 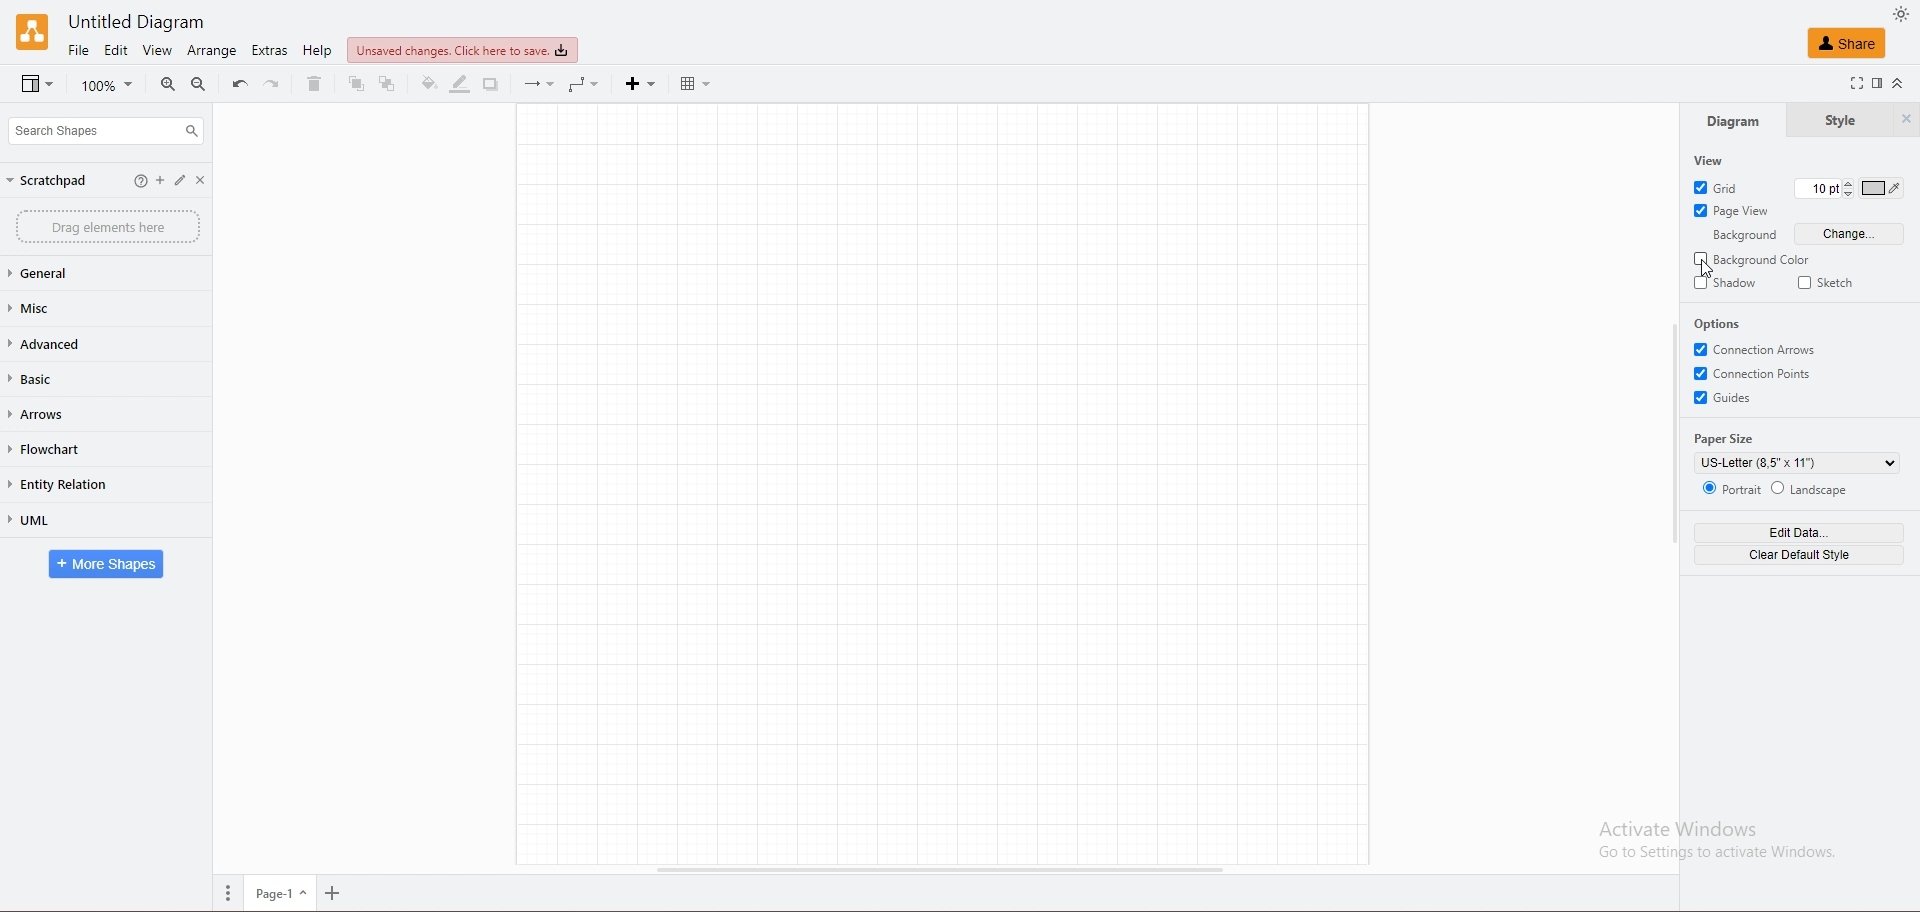 I want to click on general, so click(x=83, y=274).